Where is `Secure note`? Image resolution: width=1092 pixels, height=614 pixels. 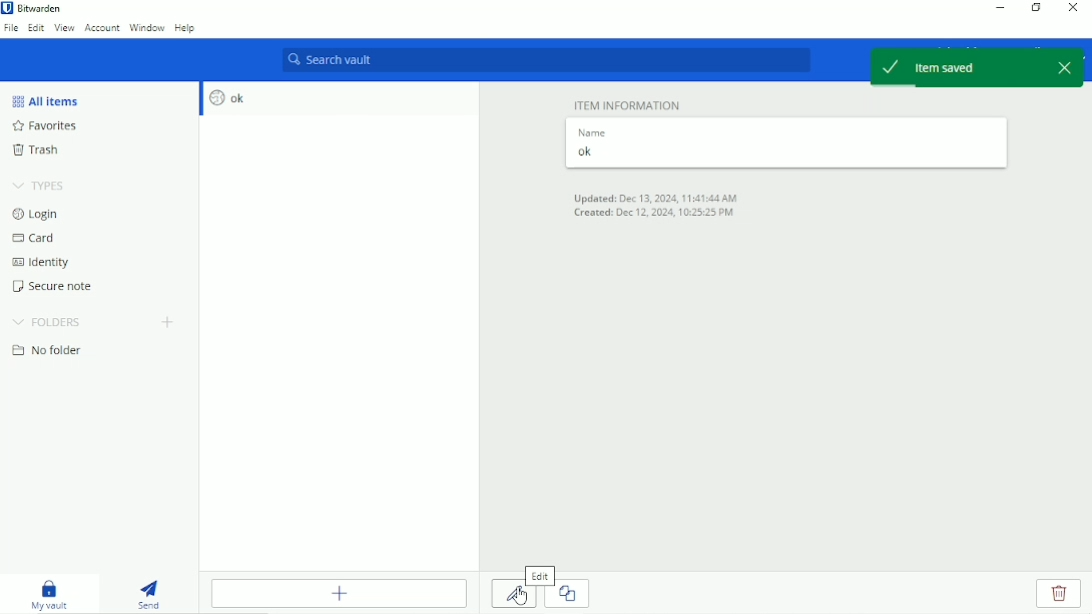 Secure note is located at coordinates (55, 286).